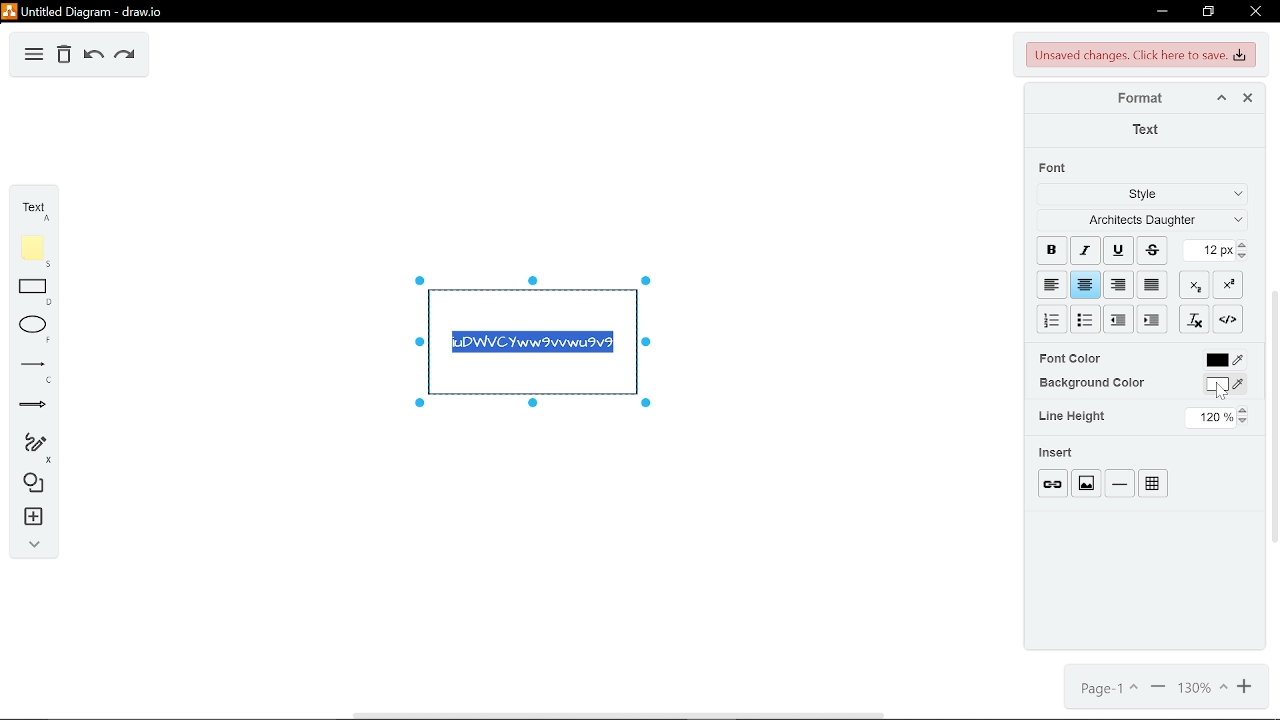 The width and height of the screenshot is (1280, 720). What do you see at coordinates (1246, 421) in the screenshot?
I see `decrease line height` at bounding box center [1246, 421].